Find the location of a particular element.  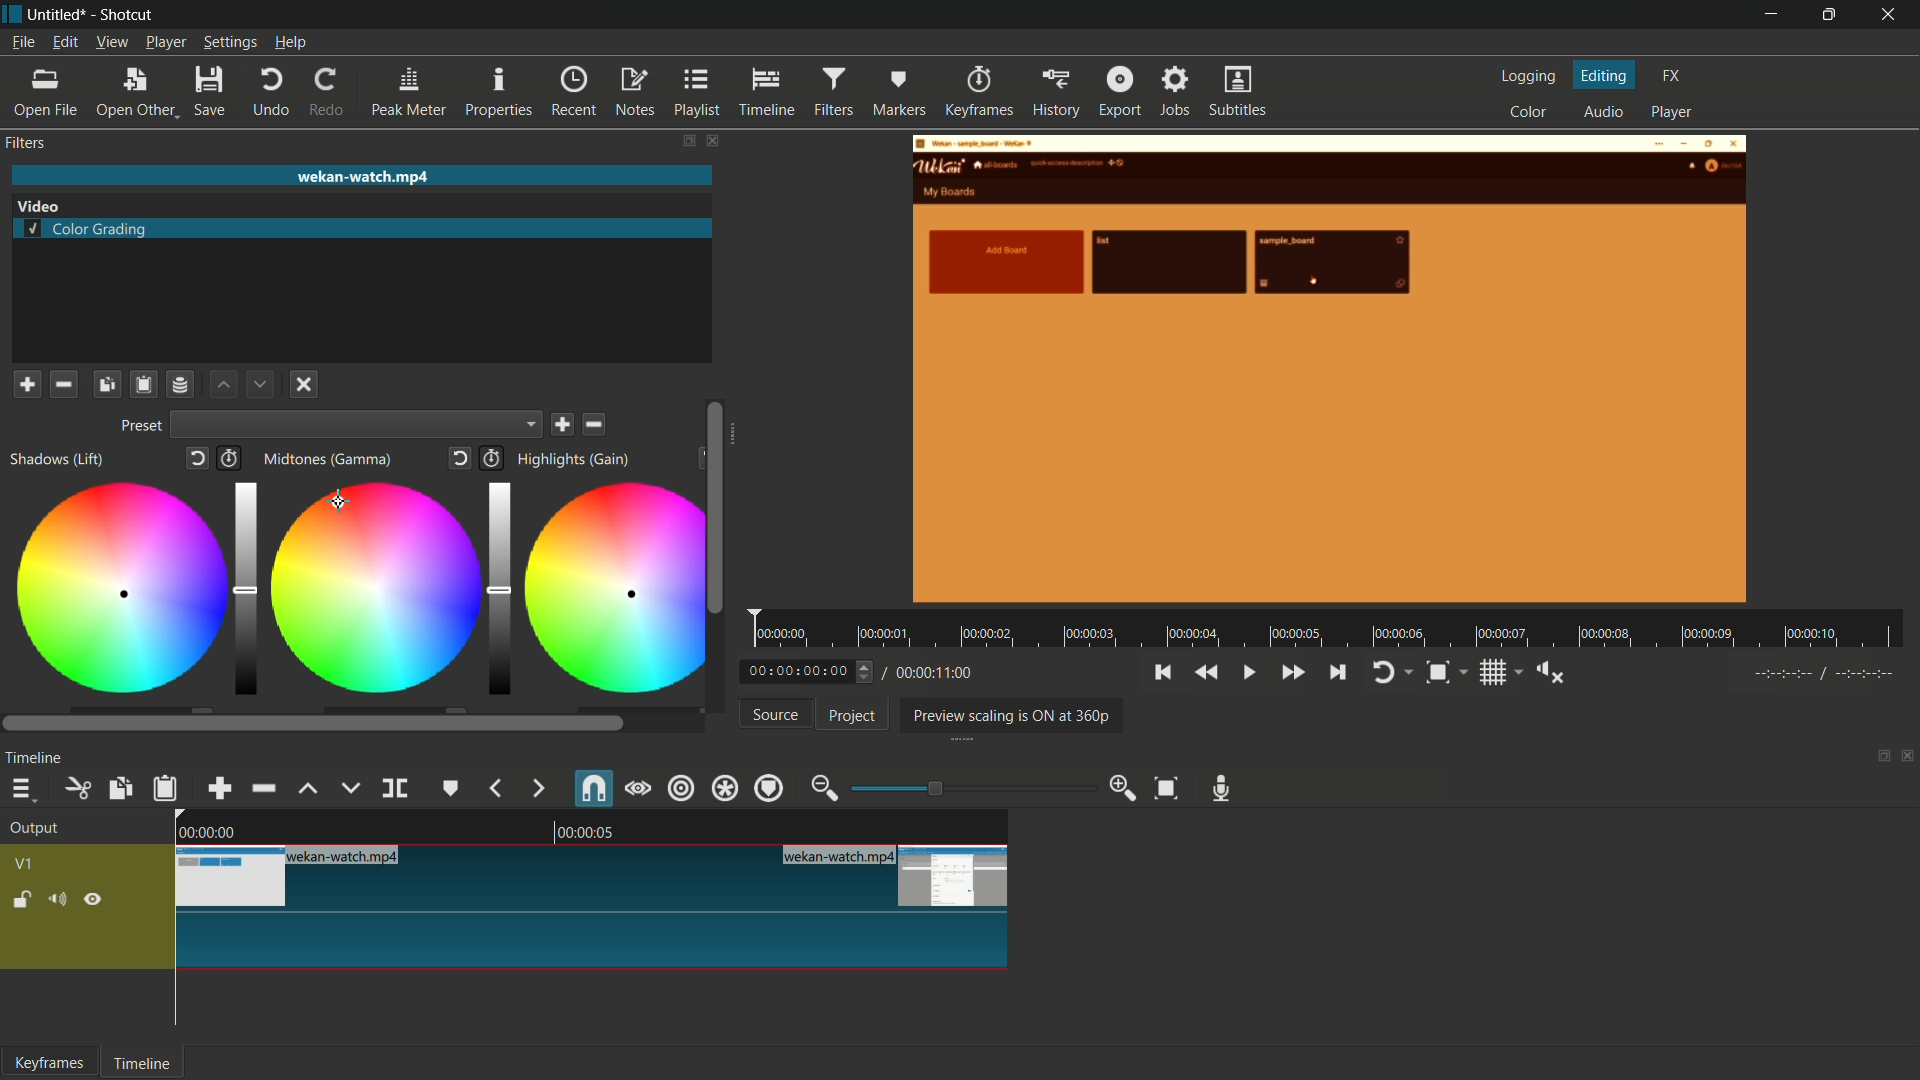

markers is located at coordinates (900, 91).